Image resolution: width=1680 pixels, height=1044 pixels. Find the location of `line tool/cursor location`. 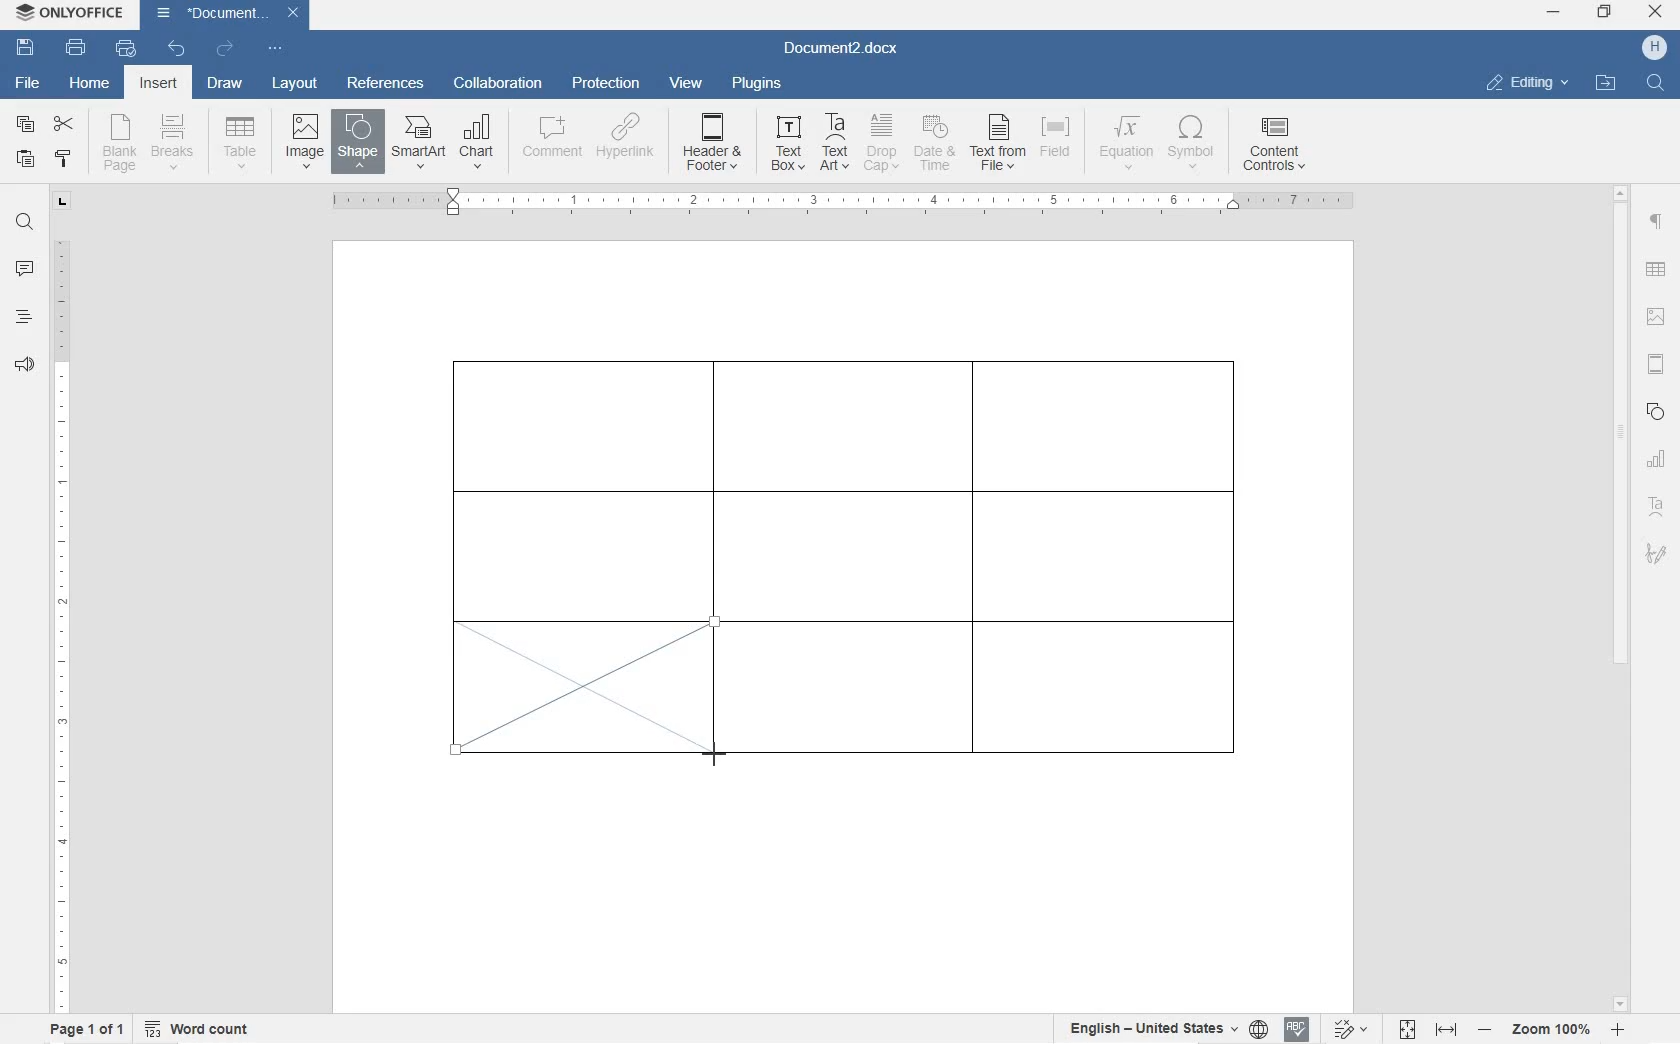

line tool/cursor location is located at coordinates (715, 753).